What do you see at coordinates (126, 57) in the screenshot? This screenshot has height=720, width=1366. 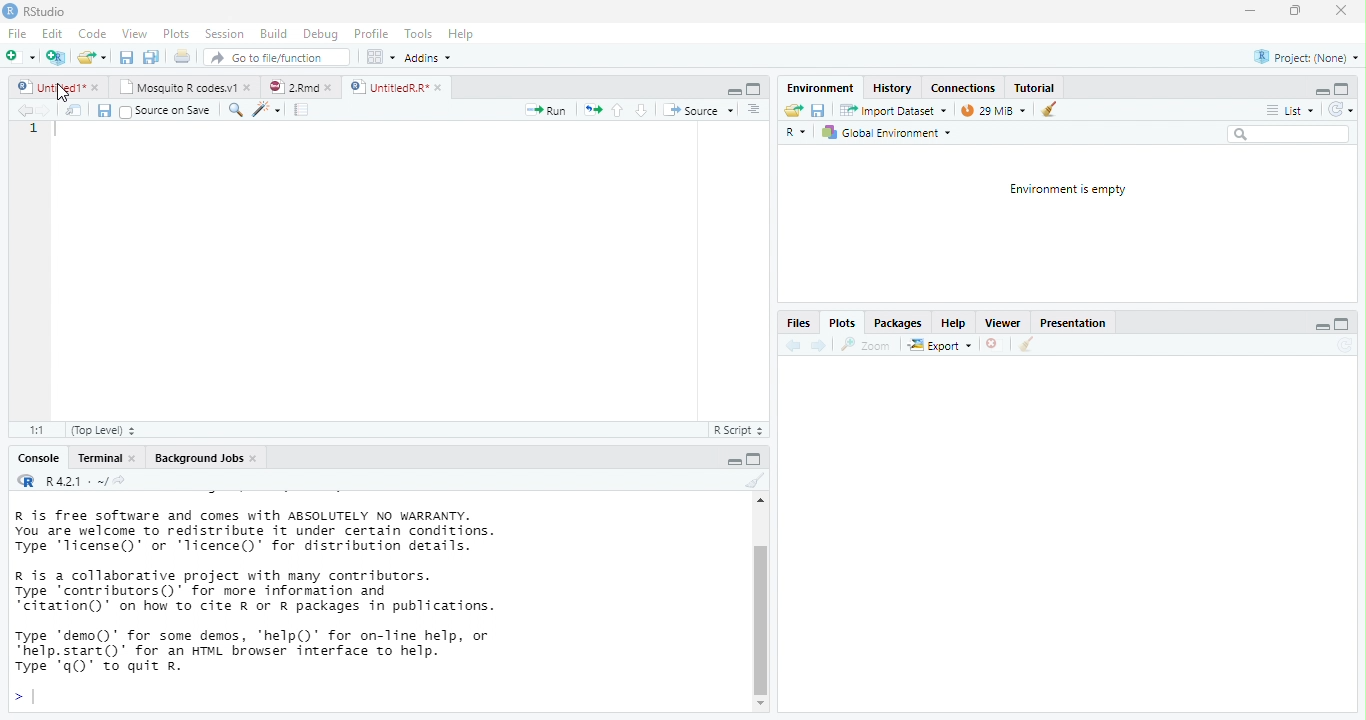 I see `save all open document` at bounding box center [126, 57].